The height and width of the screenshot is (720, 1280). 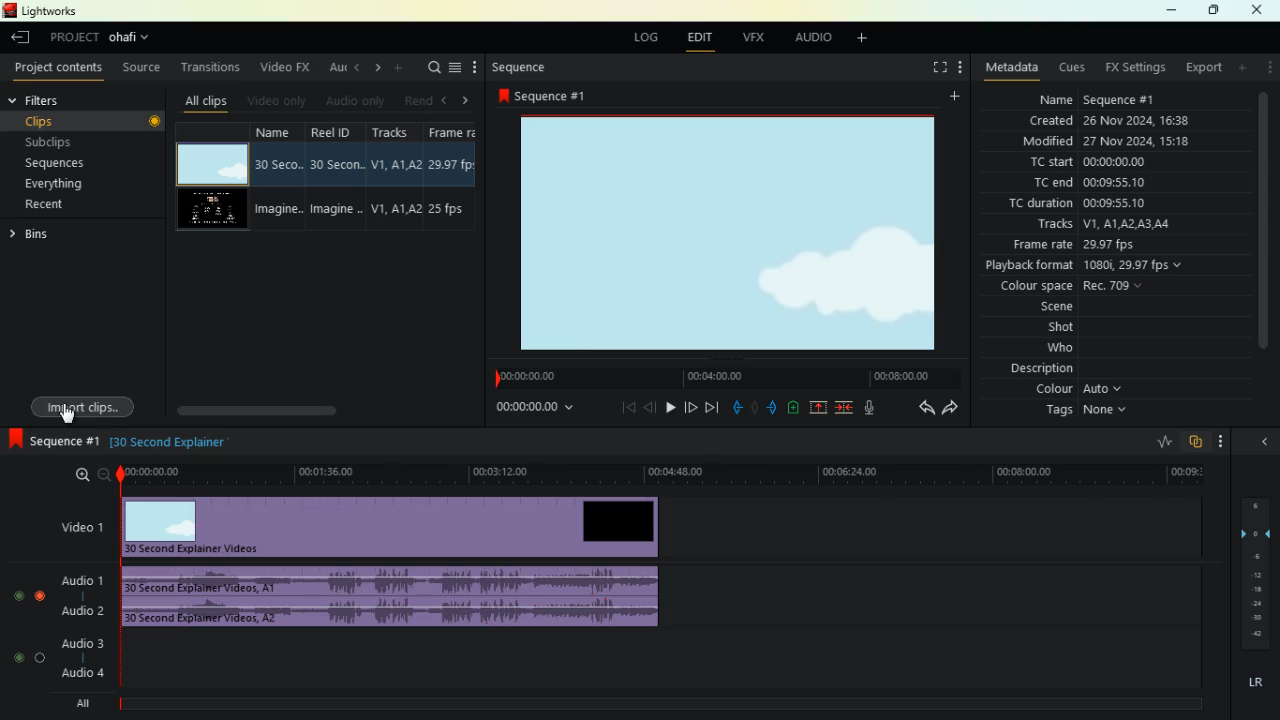 I want to click on name, so click(x=1092, y=99).